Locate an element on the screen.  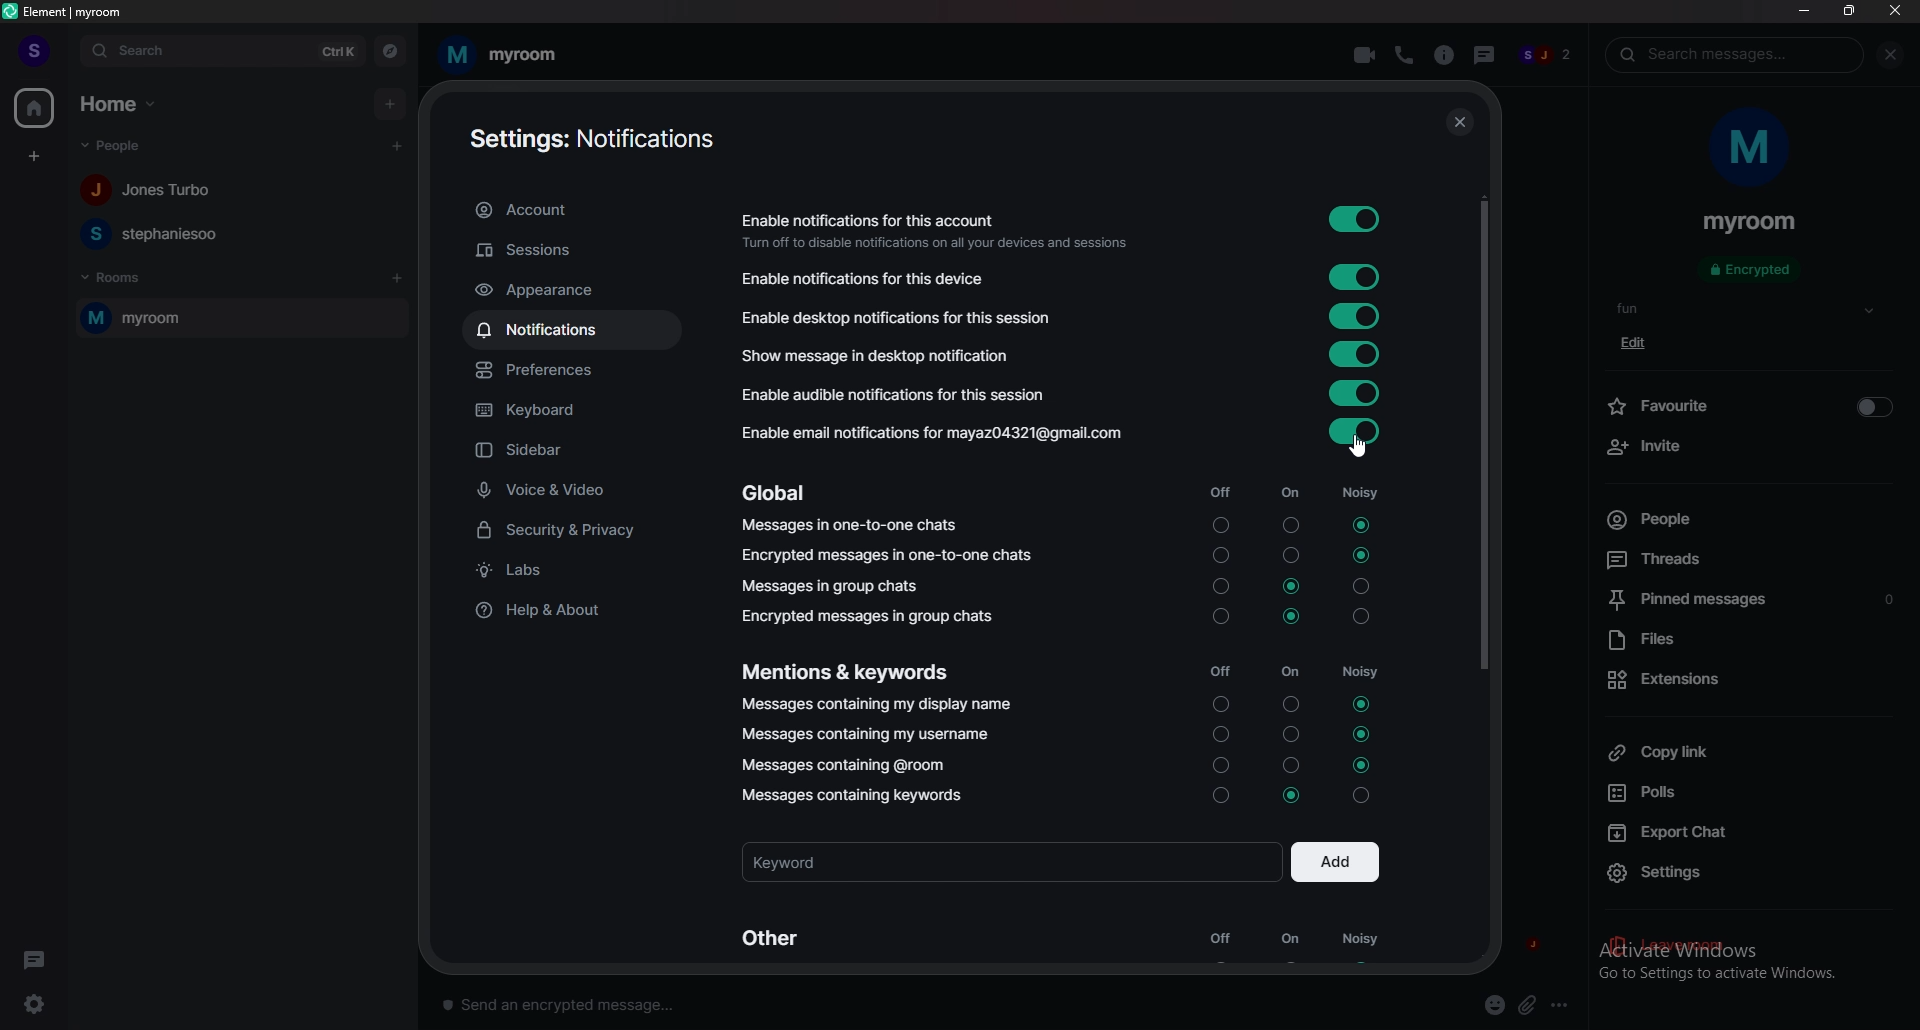
show message in desktop notification is located at coordinates (1061, 354).